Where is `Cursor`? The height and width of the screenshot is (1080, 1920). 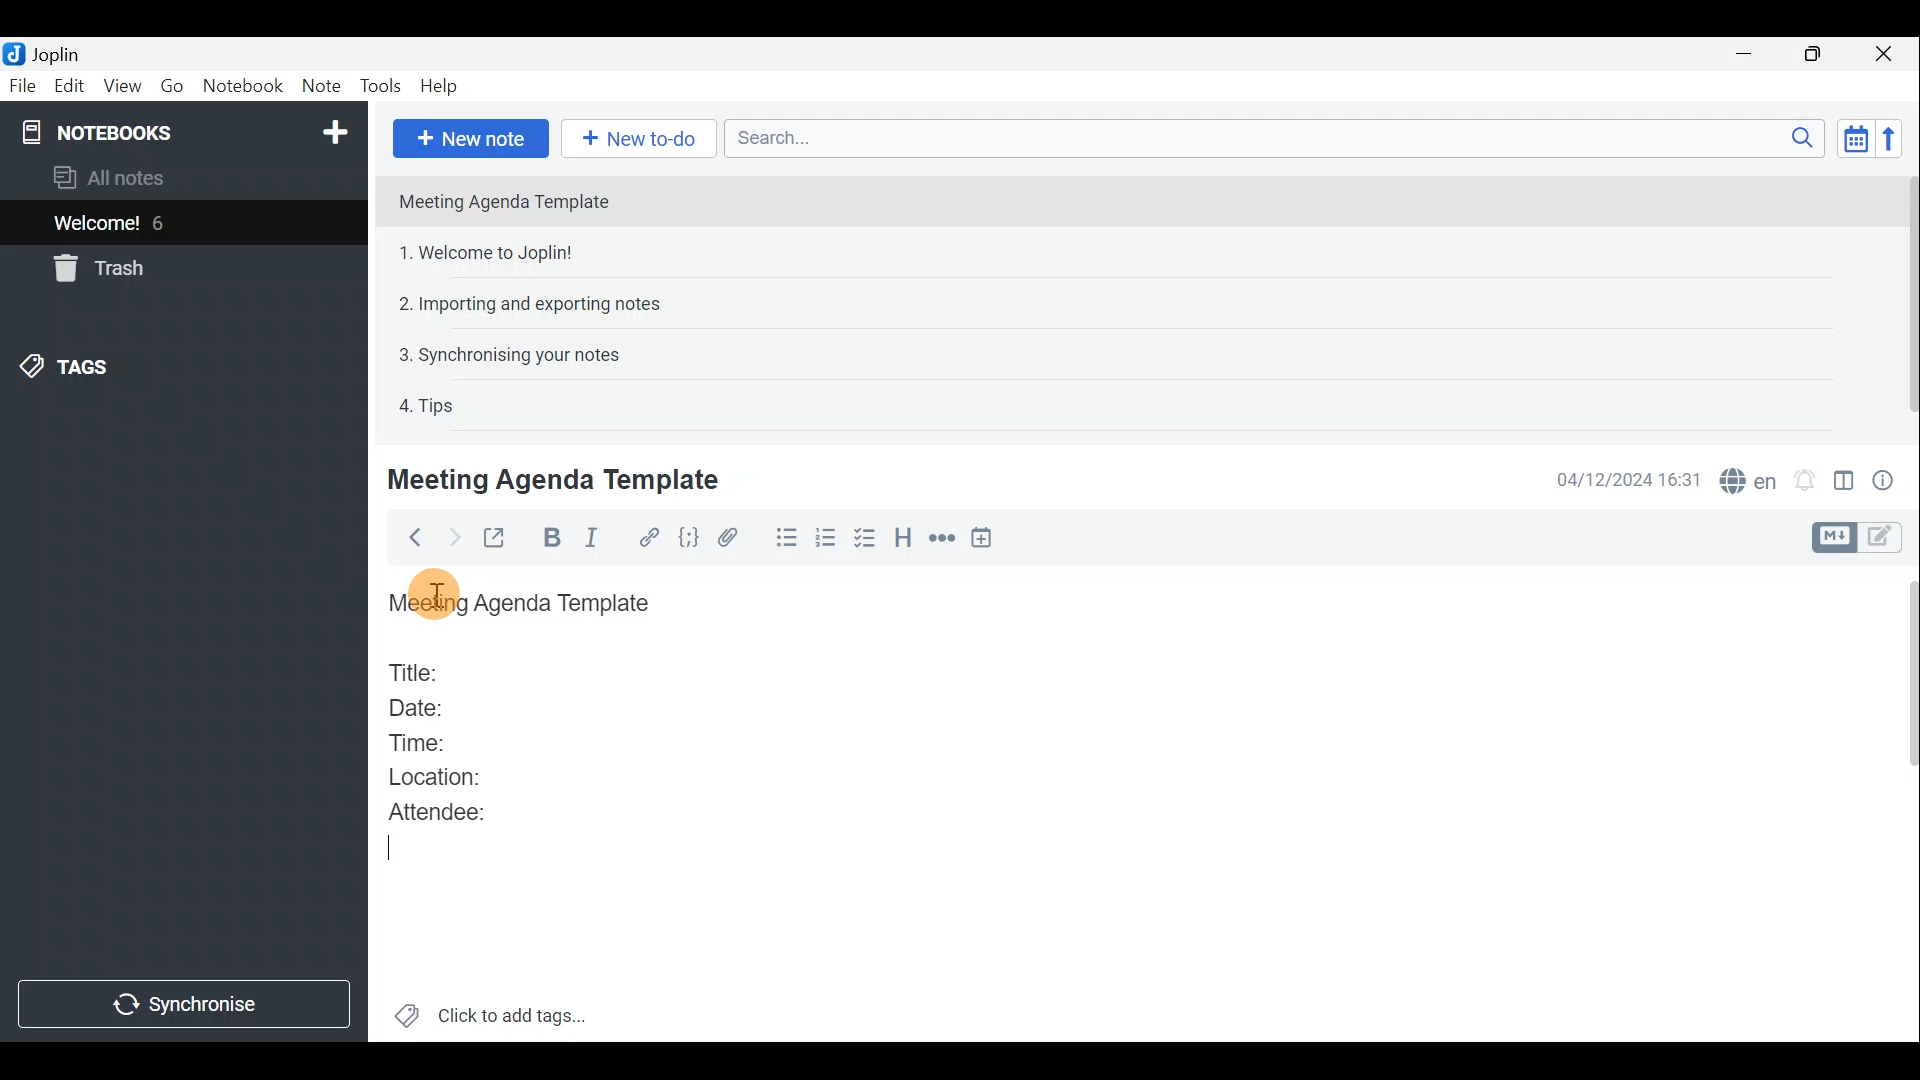 Cursor is located at coordinates (391, 853).